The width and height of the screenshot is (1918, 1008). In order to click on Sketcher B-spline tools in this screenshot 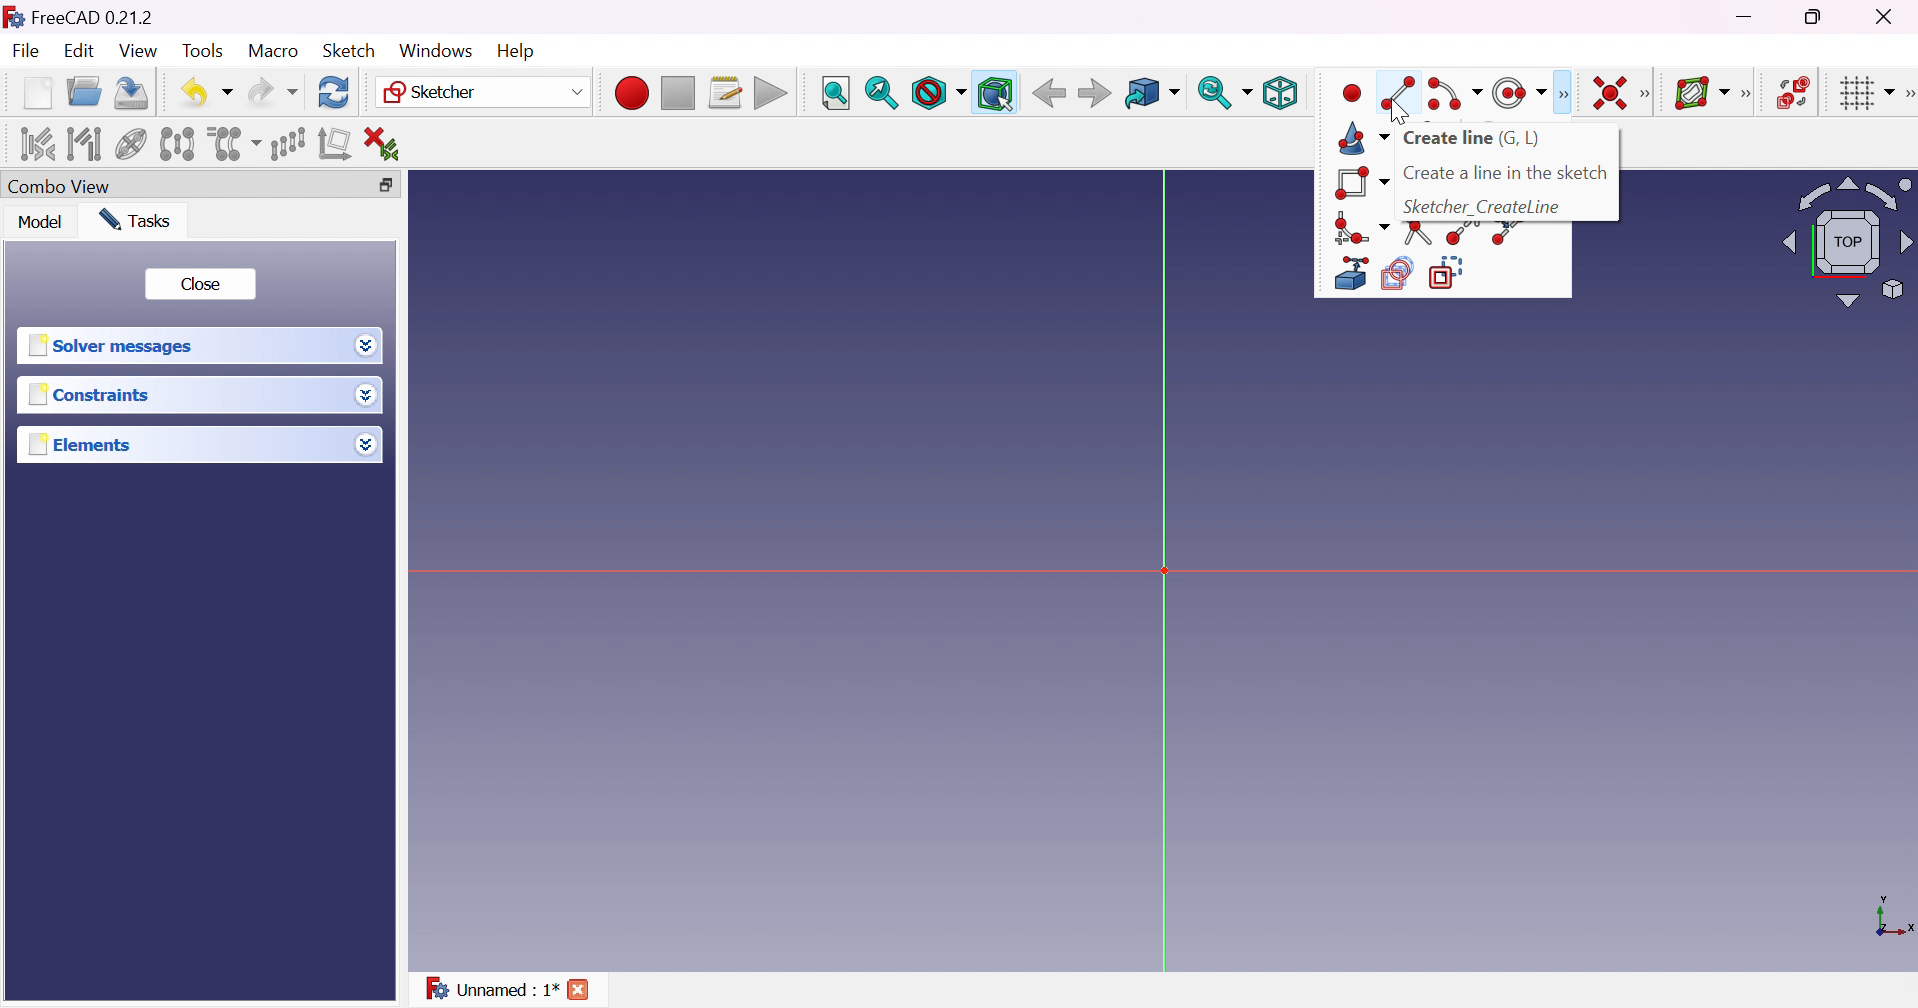, I will do `click(1752, 96)`.